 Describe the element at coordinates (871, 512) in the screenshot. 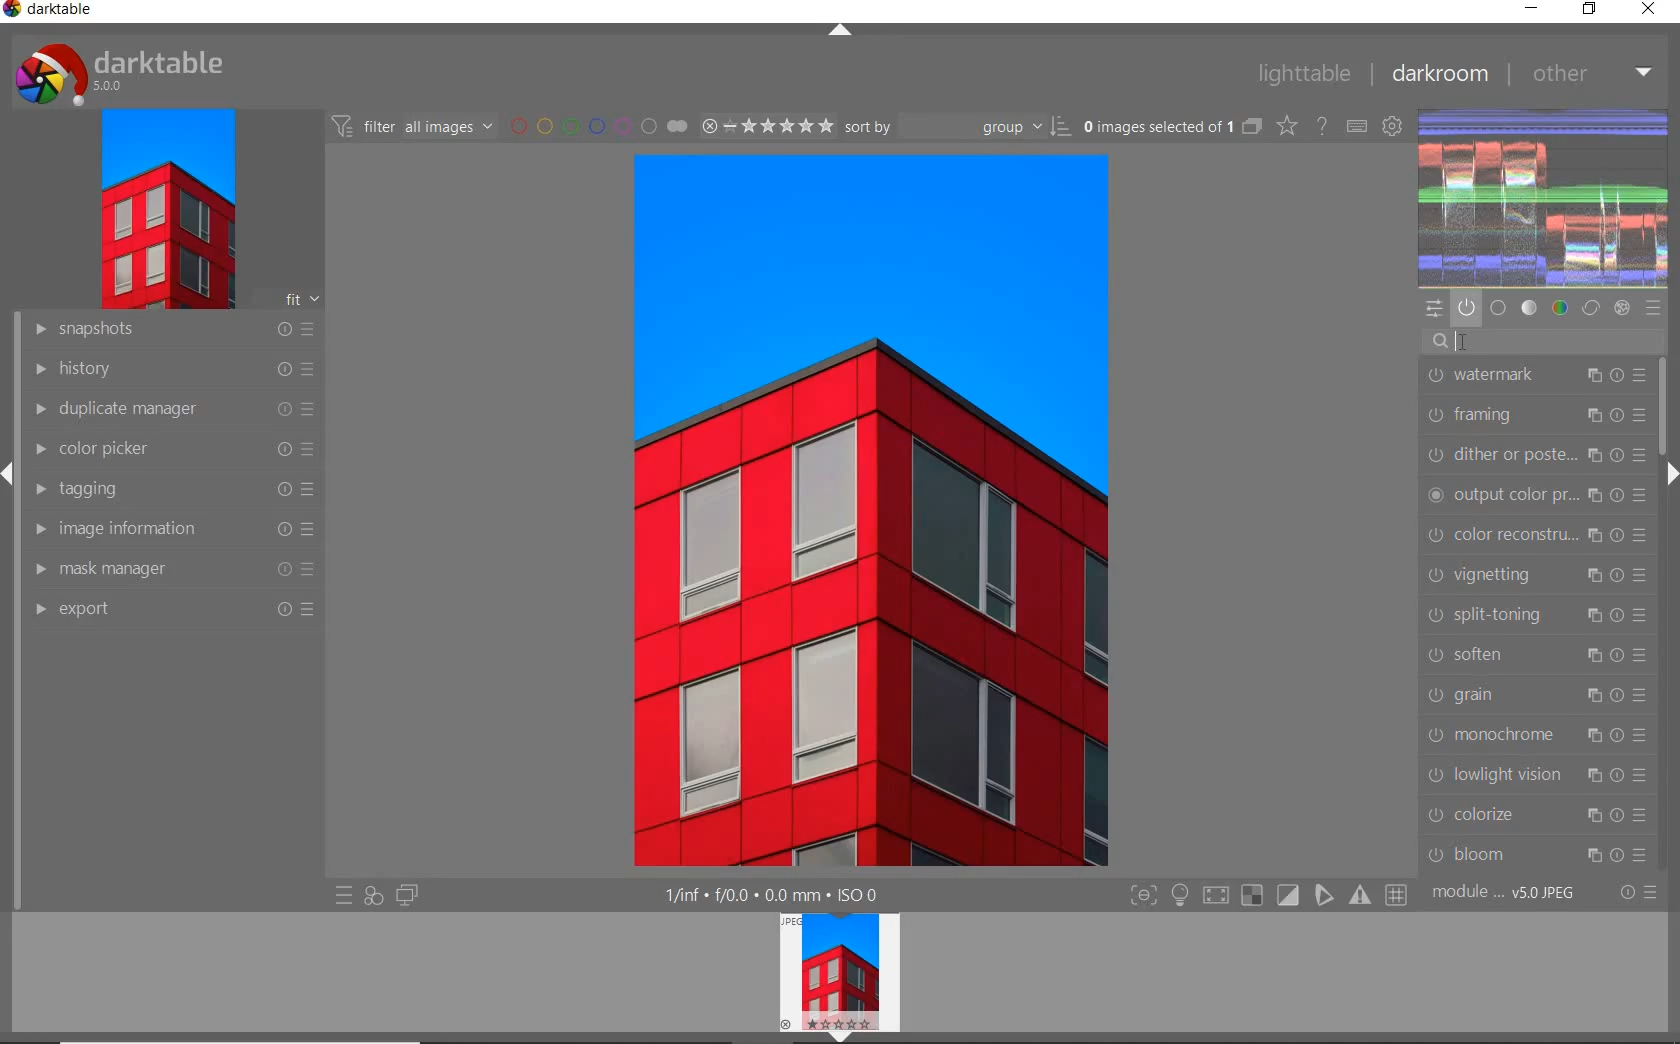

I see `selected image` at that location.